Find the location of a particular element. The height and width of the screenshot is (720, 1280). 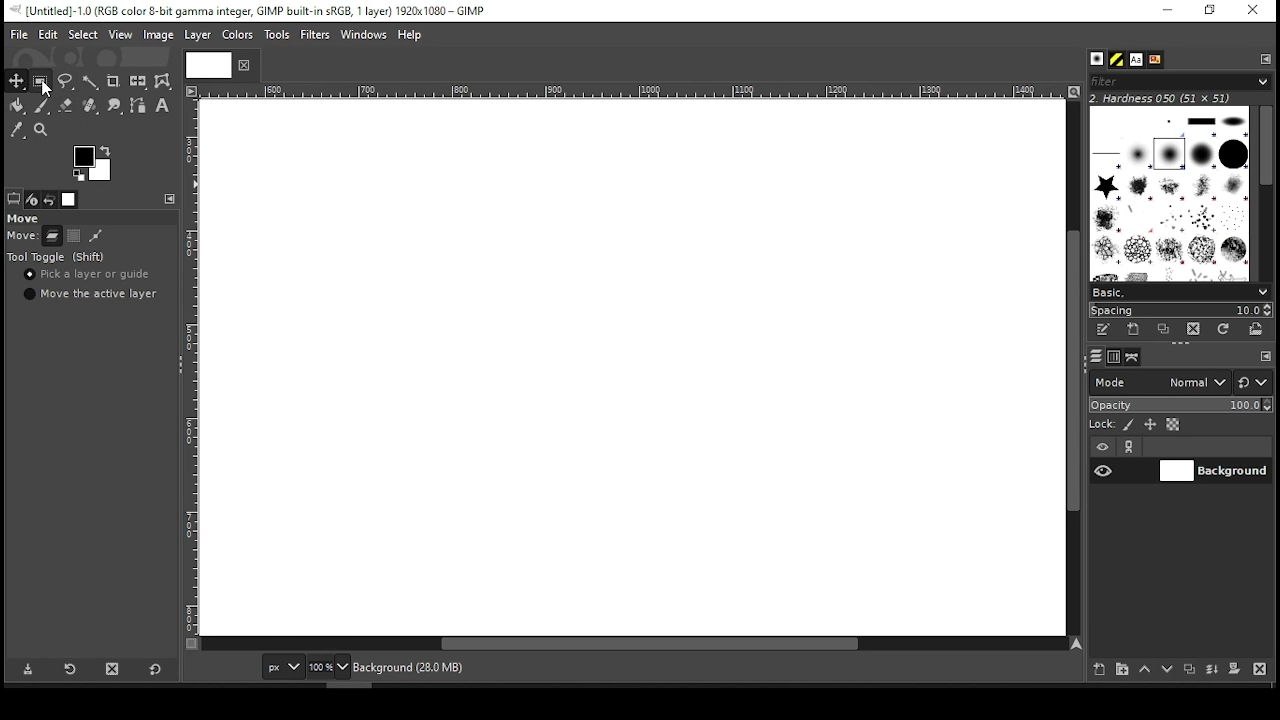

 is located at coordinates (193, 367).